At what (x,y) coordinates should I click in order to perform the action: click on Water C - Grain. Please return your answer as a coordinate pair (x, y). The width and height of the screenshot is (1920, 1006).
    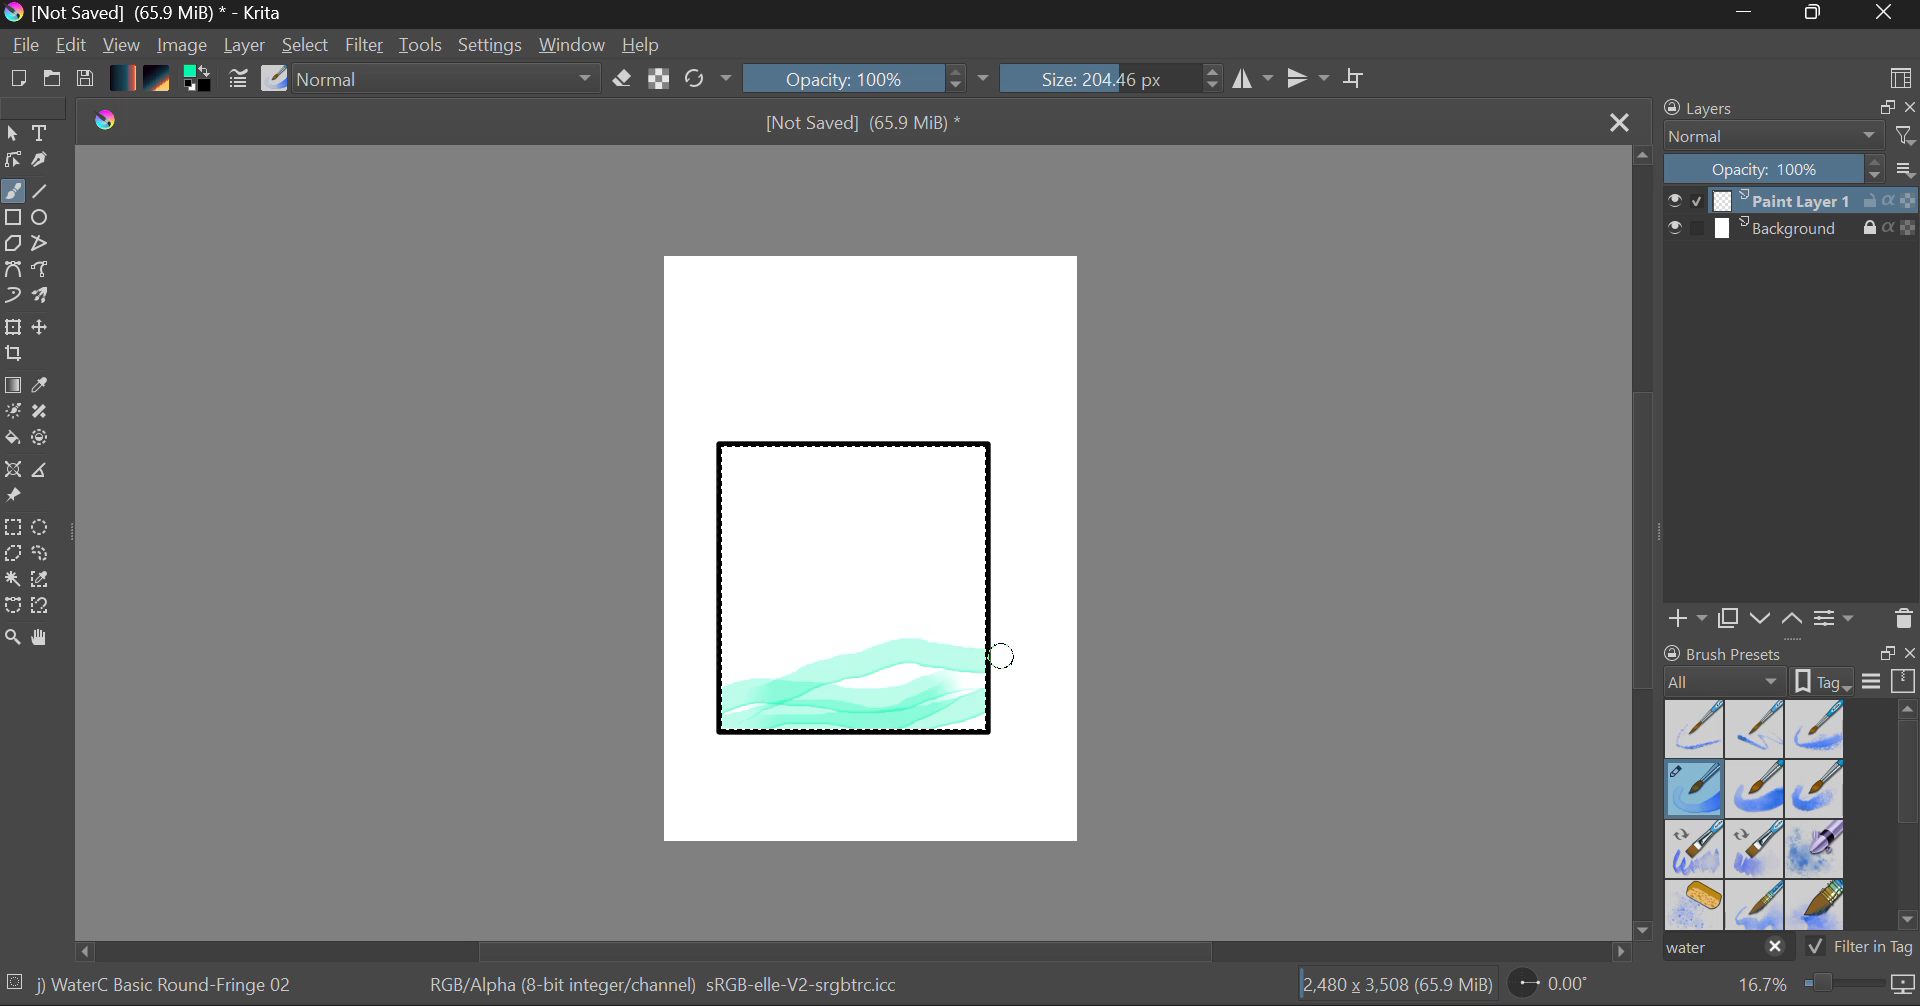
    Looking at the image, I should click on (1756, 790).